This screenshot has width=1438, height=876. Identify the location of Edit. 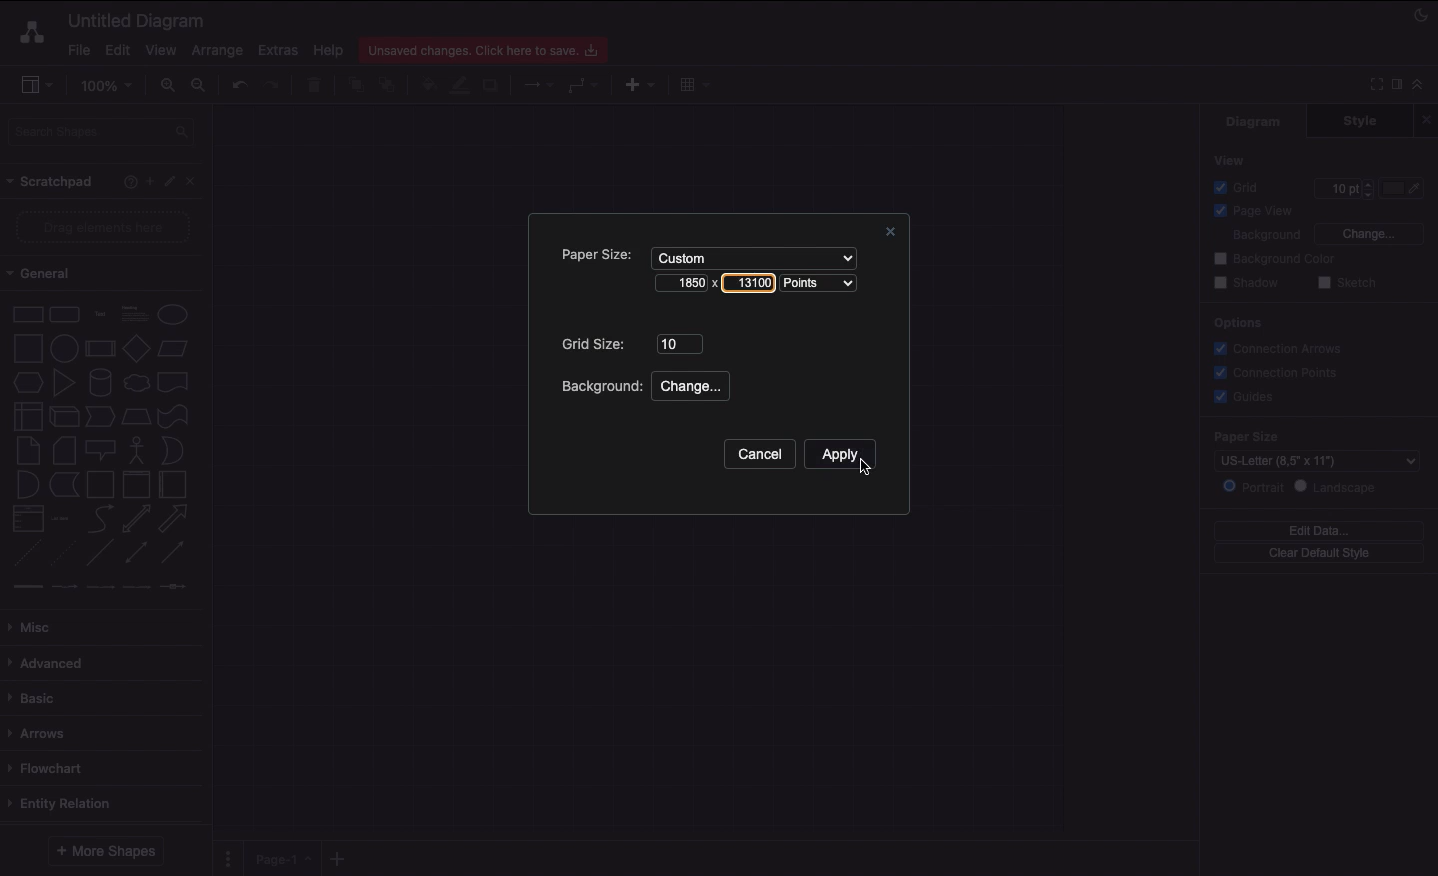
(172, 182).